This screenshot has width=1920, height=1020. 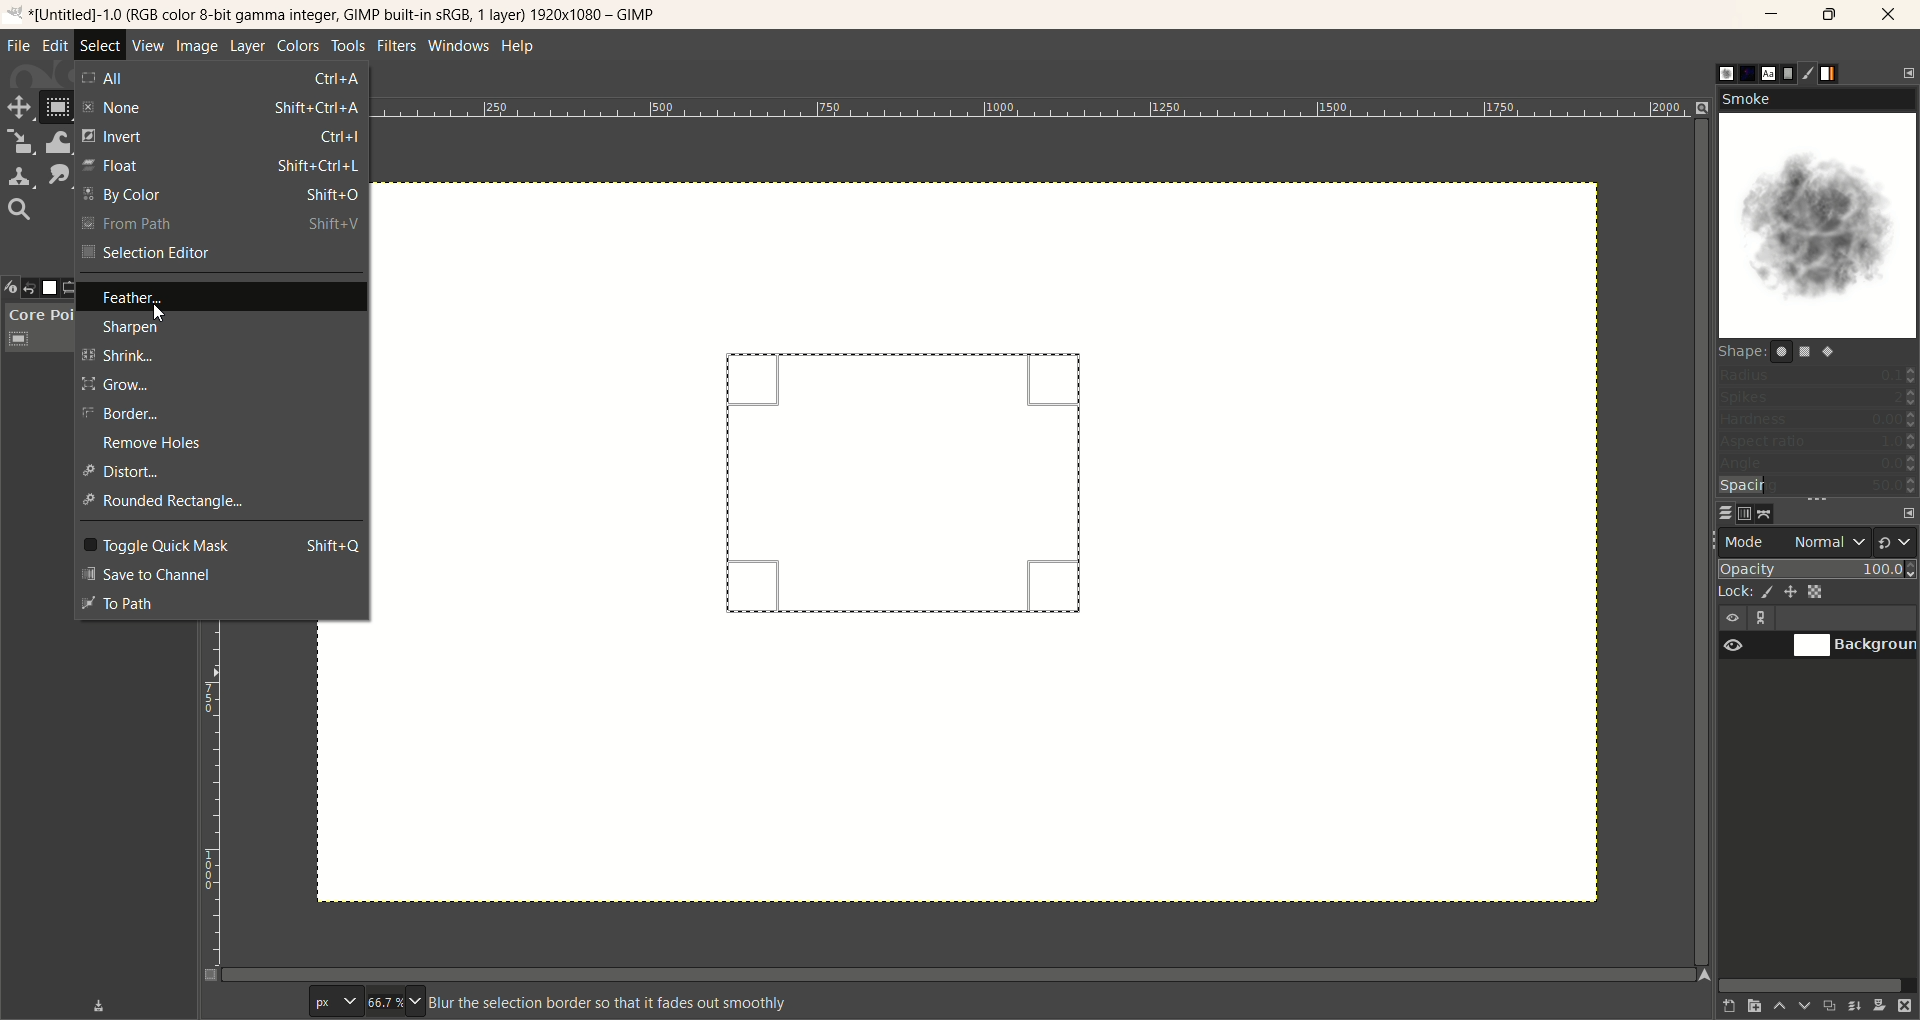 What do you see at coordinates (516, 47) in the screenshot?
I see `help` at bounding box center [516, 47].